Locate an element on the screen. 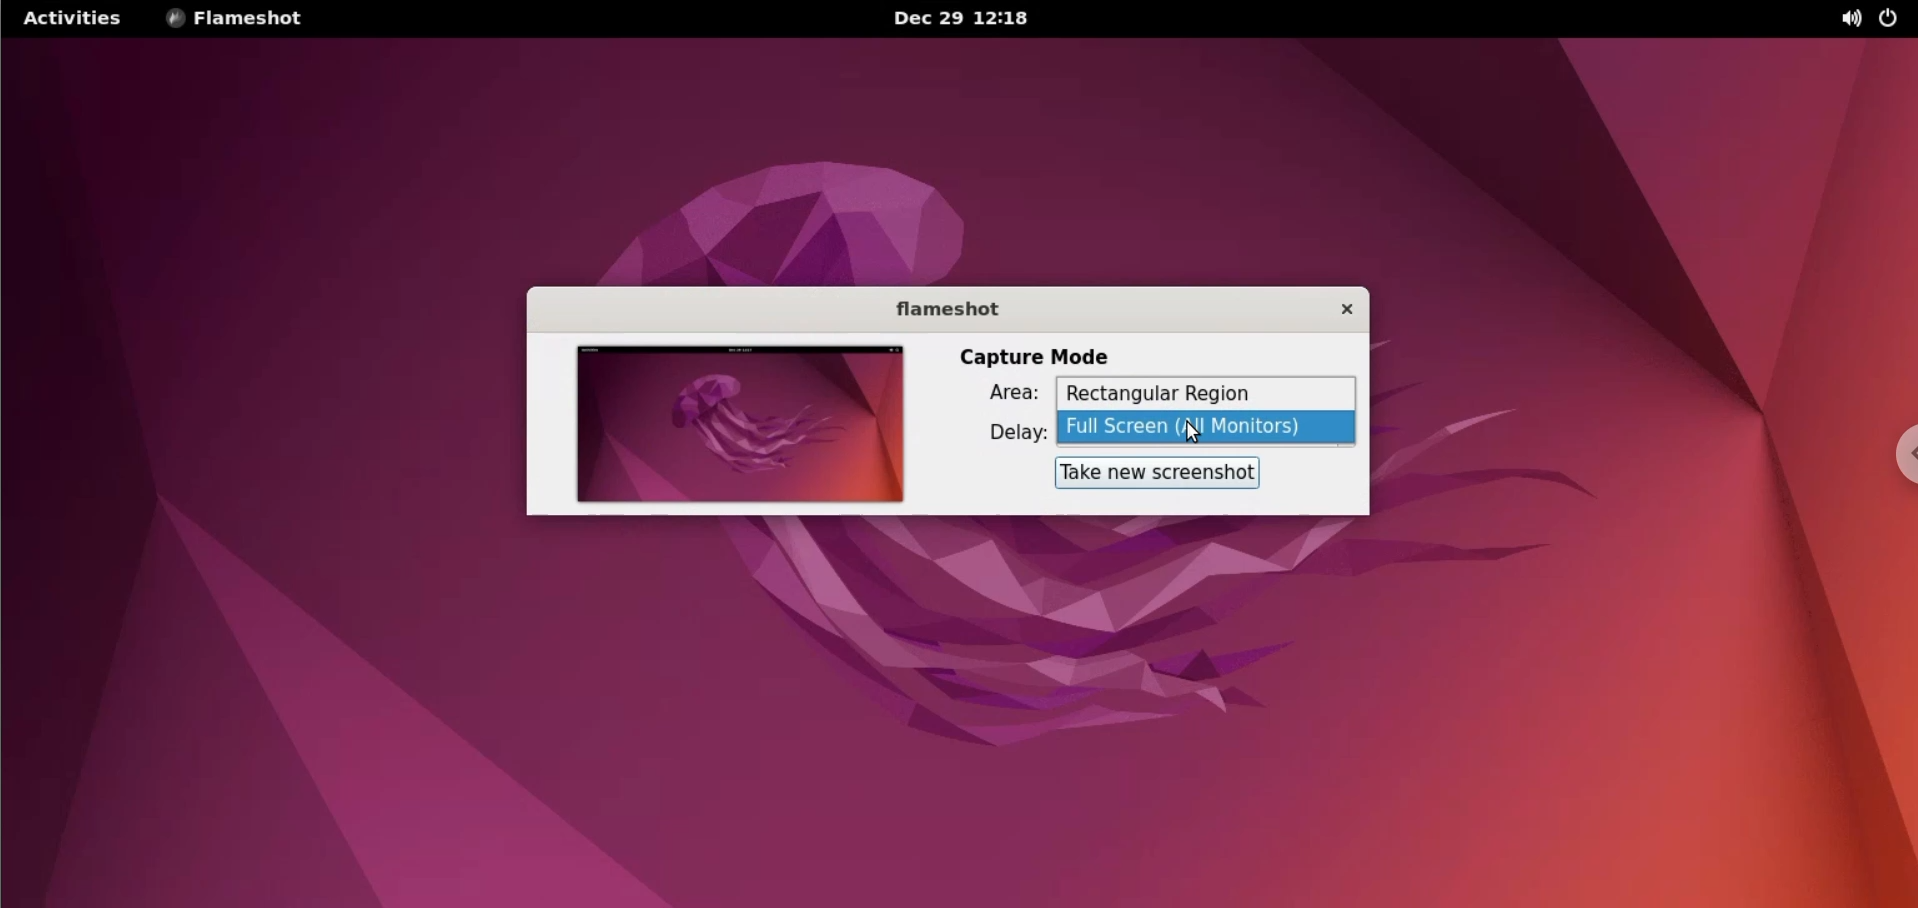  rectangular region is located at coordinates (1207, 396).